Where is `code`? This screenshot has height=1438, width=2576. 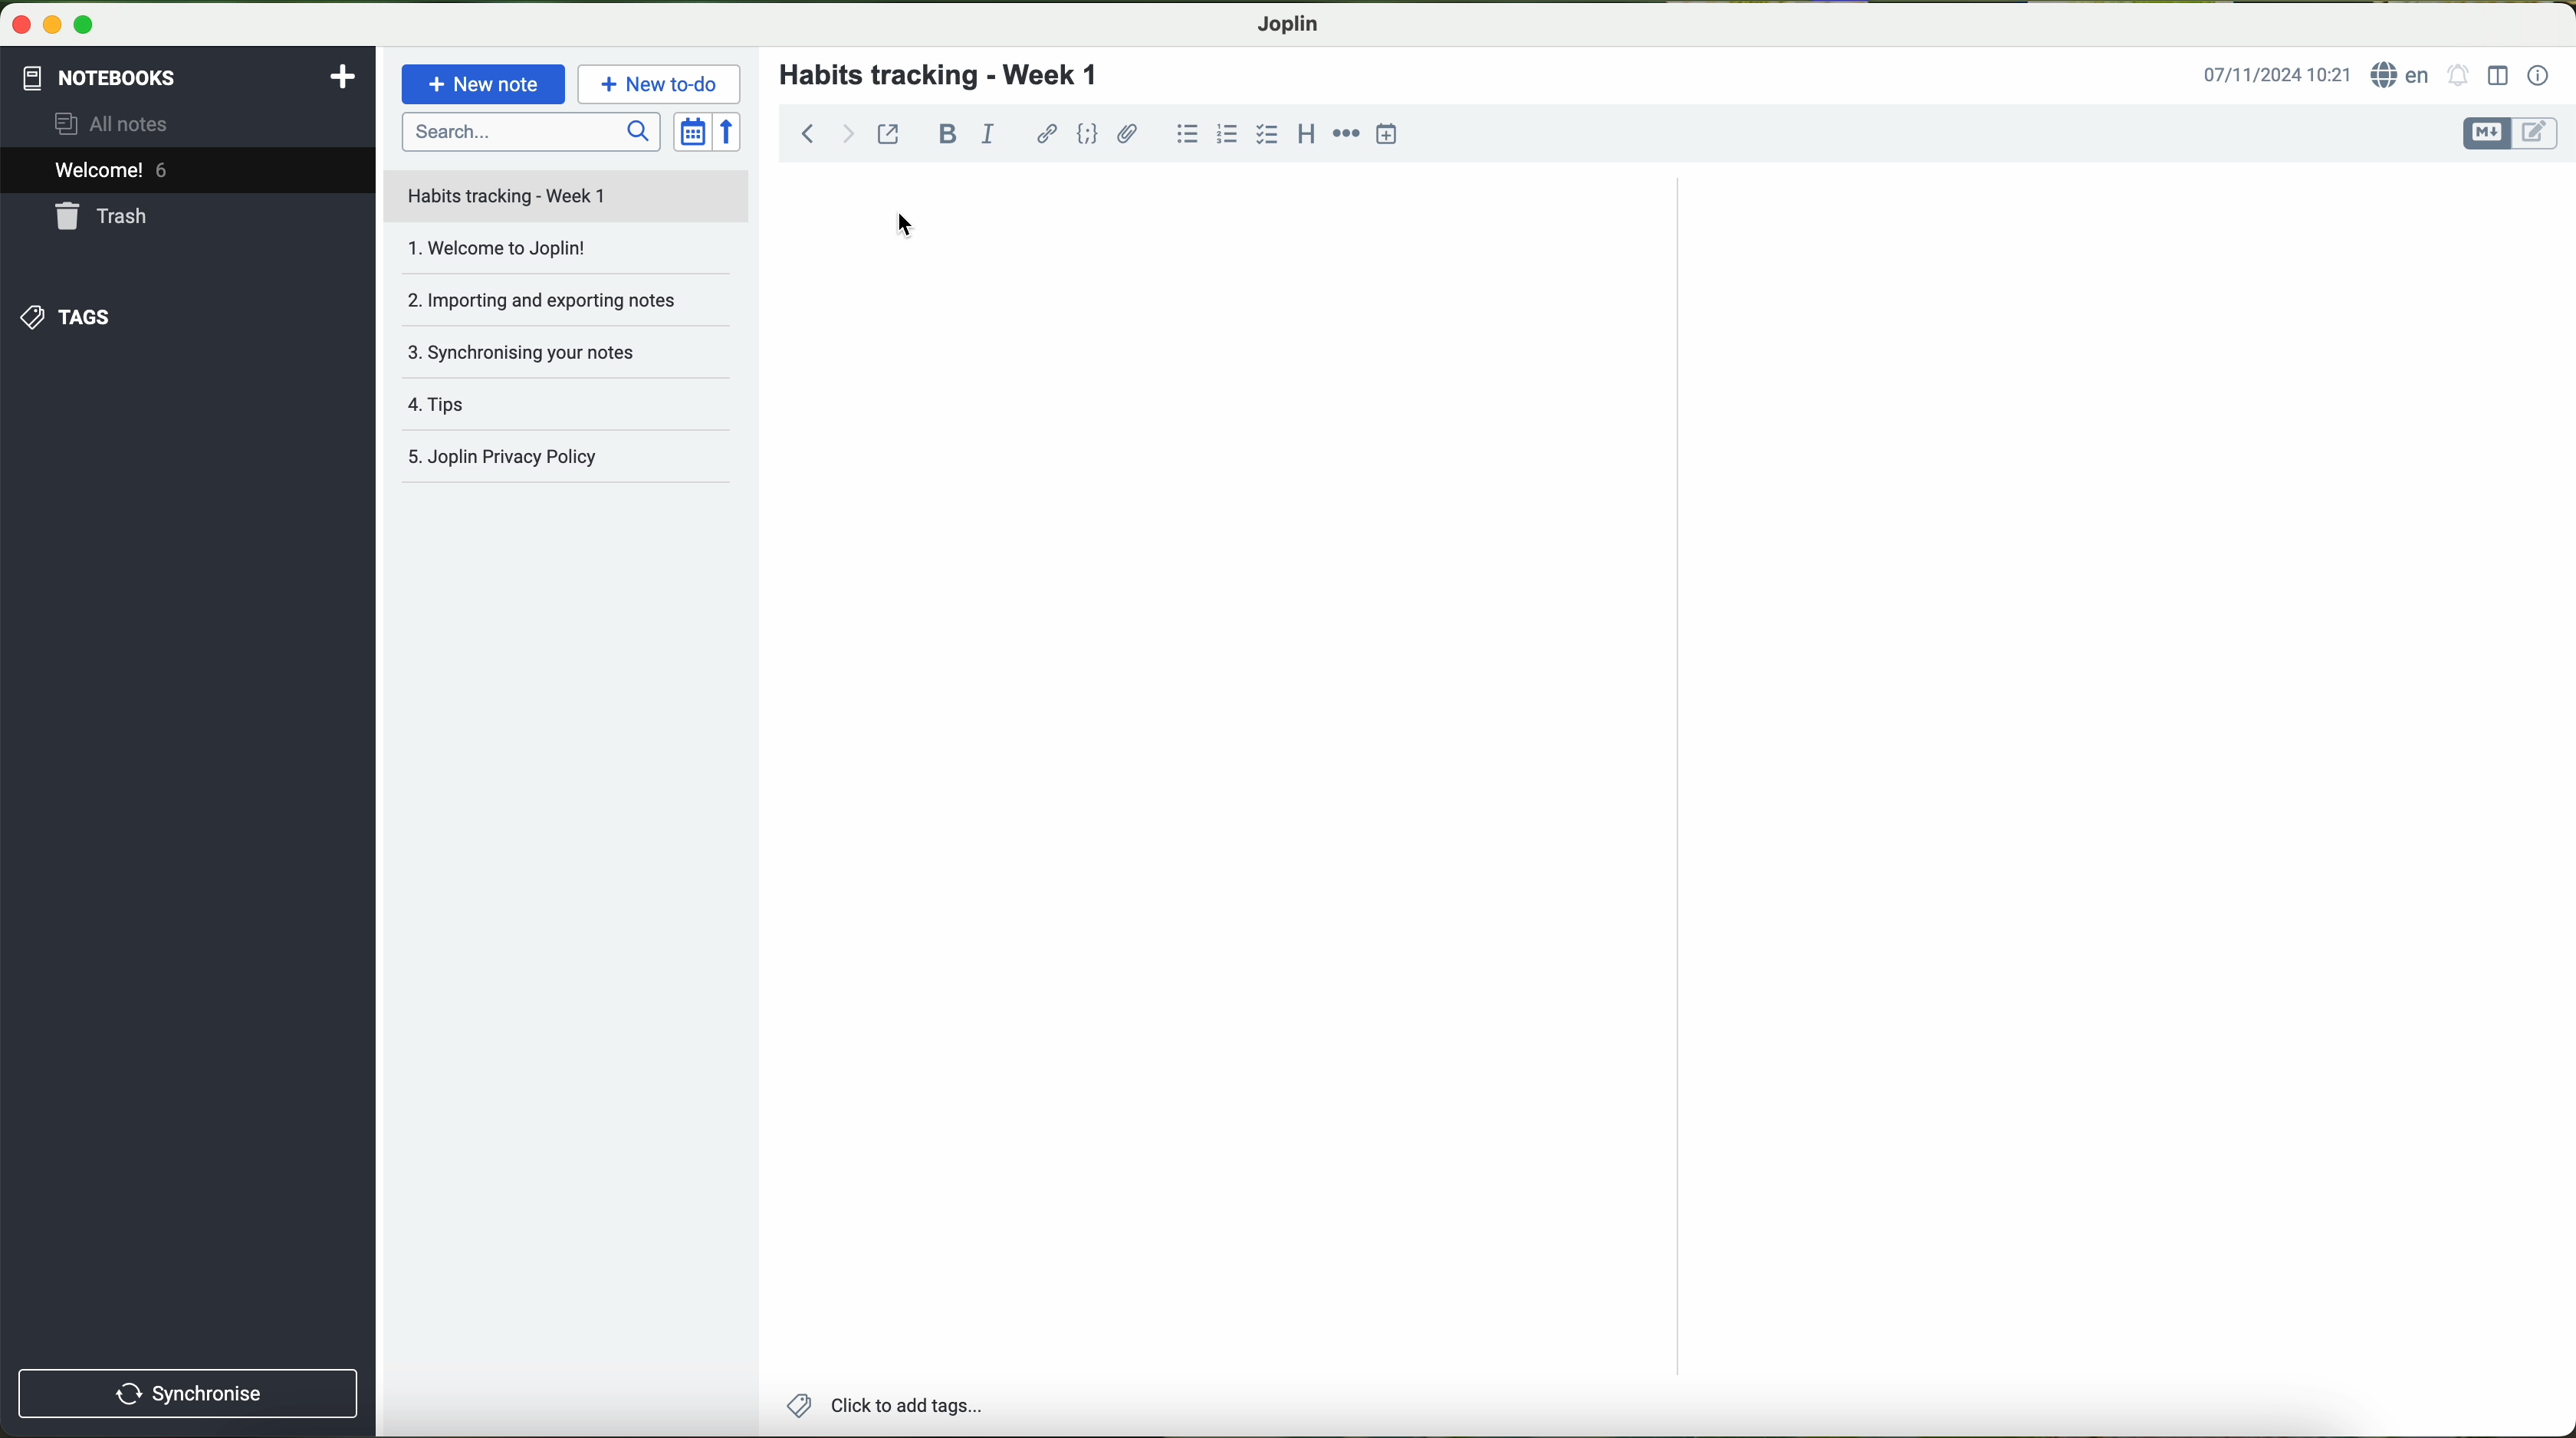
code is located at coordinates (1089, 134).